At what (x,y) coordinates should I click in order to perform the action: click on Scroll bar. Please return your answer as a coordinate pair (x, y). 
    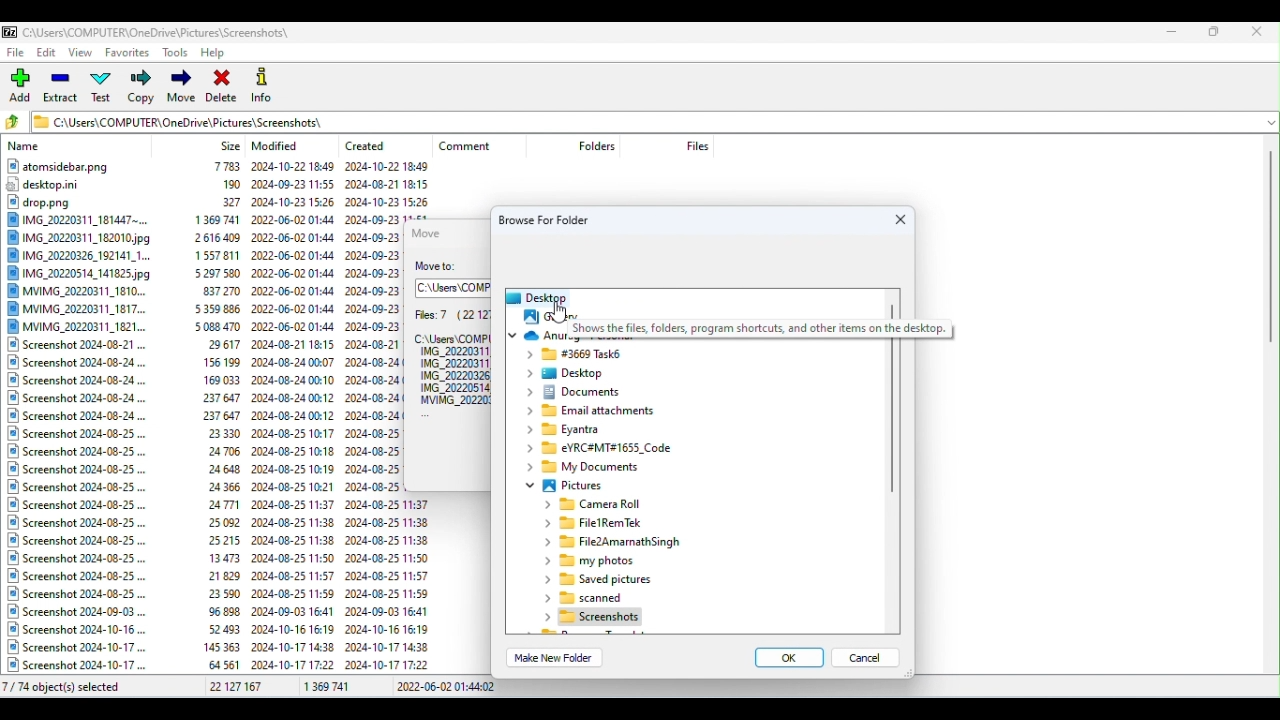
    Looking at the image, I should click on (1272, 407).